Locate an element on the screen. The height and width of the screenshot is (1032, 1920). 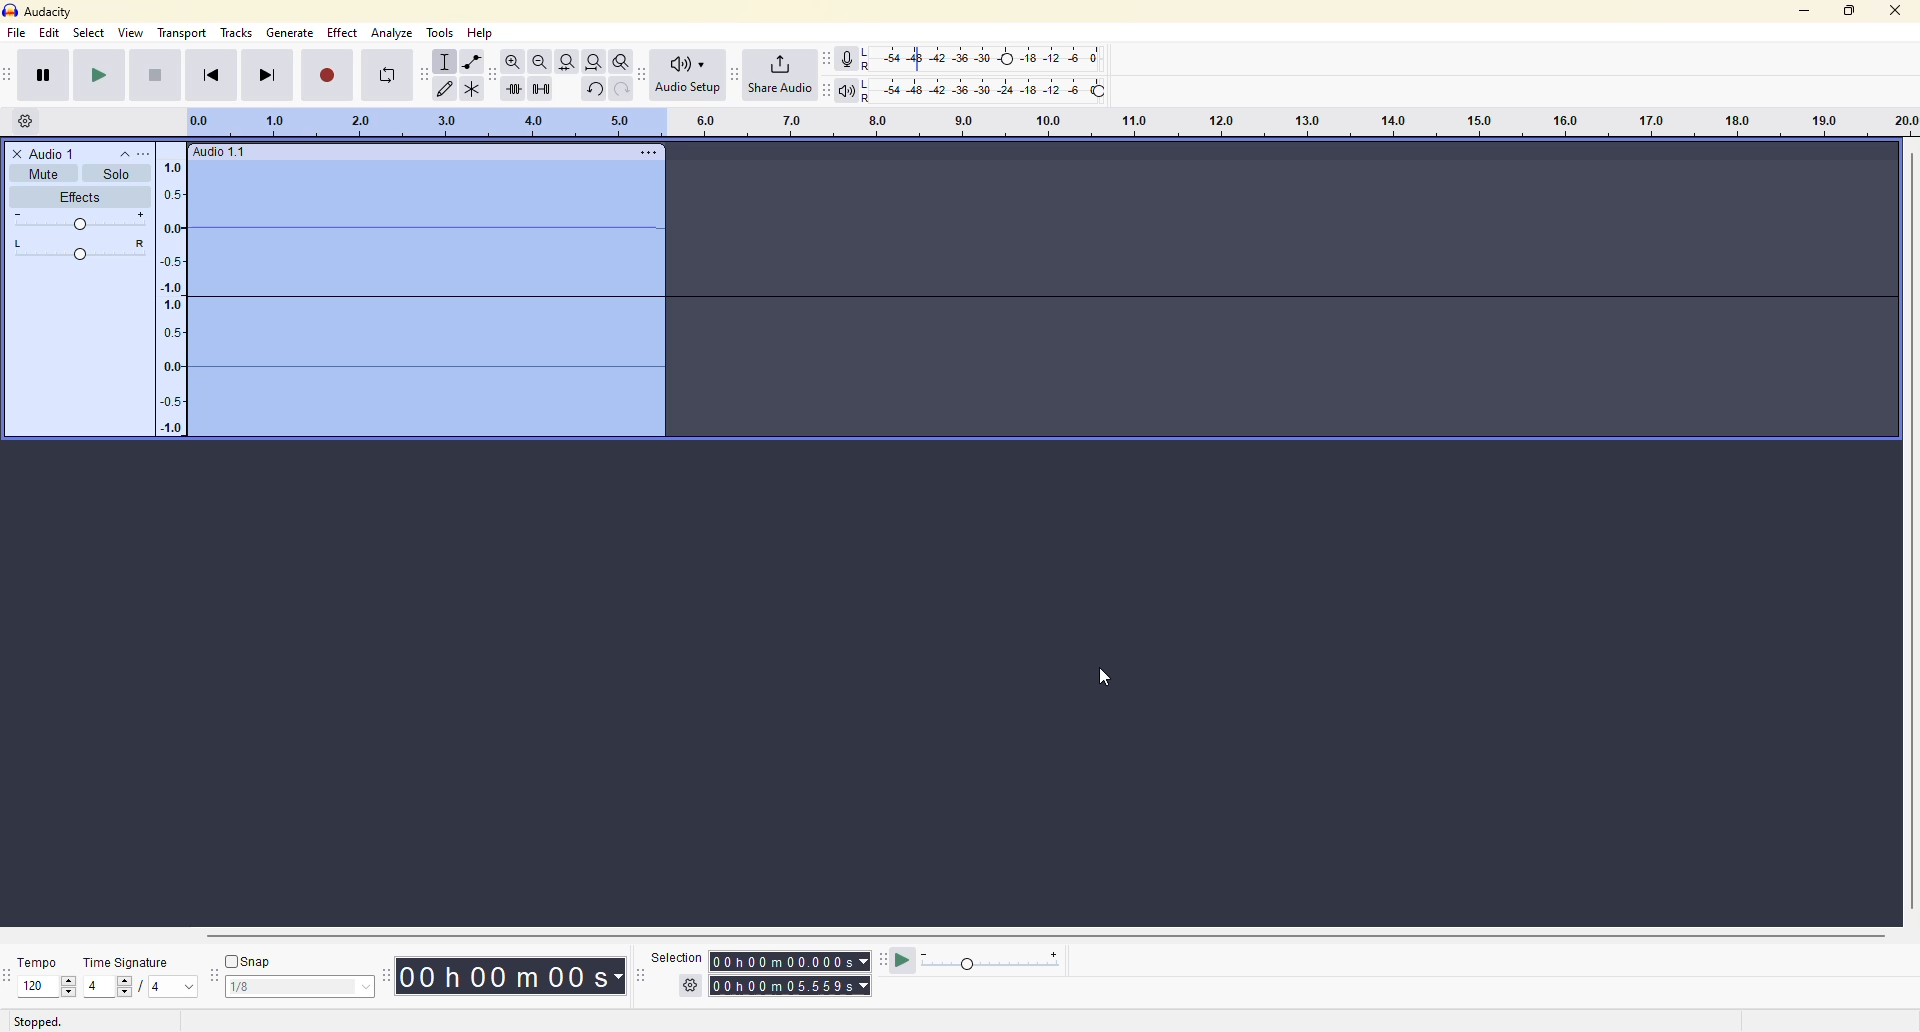
time signature is located at coordinates (128, 962).